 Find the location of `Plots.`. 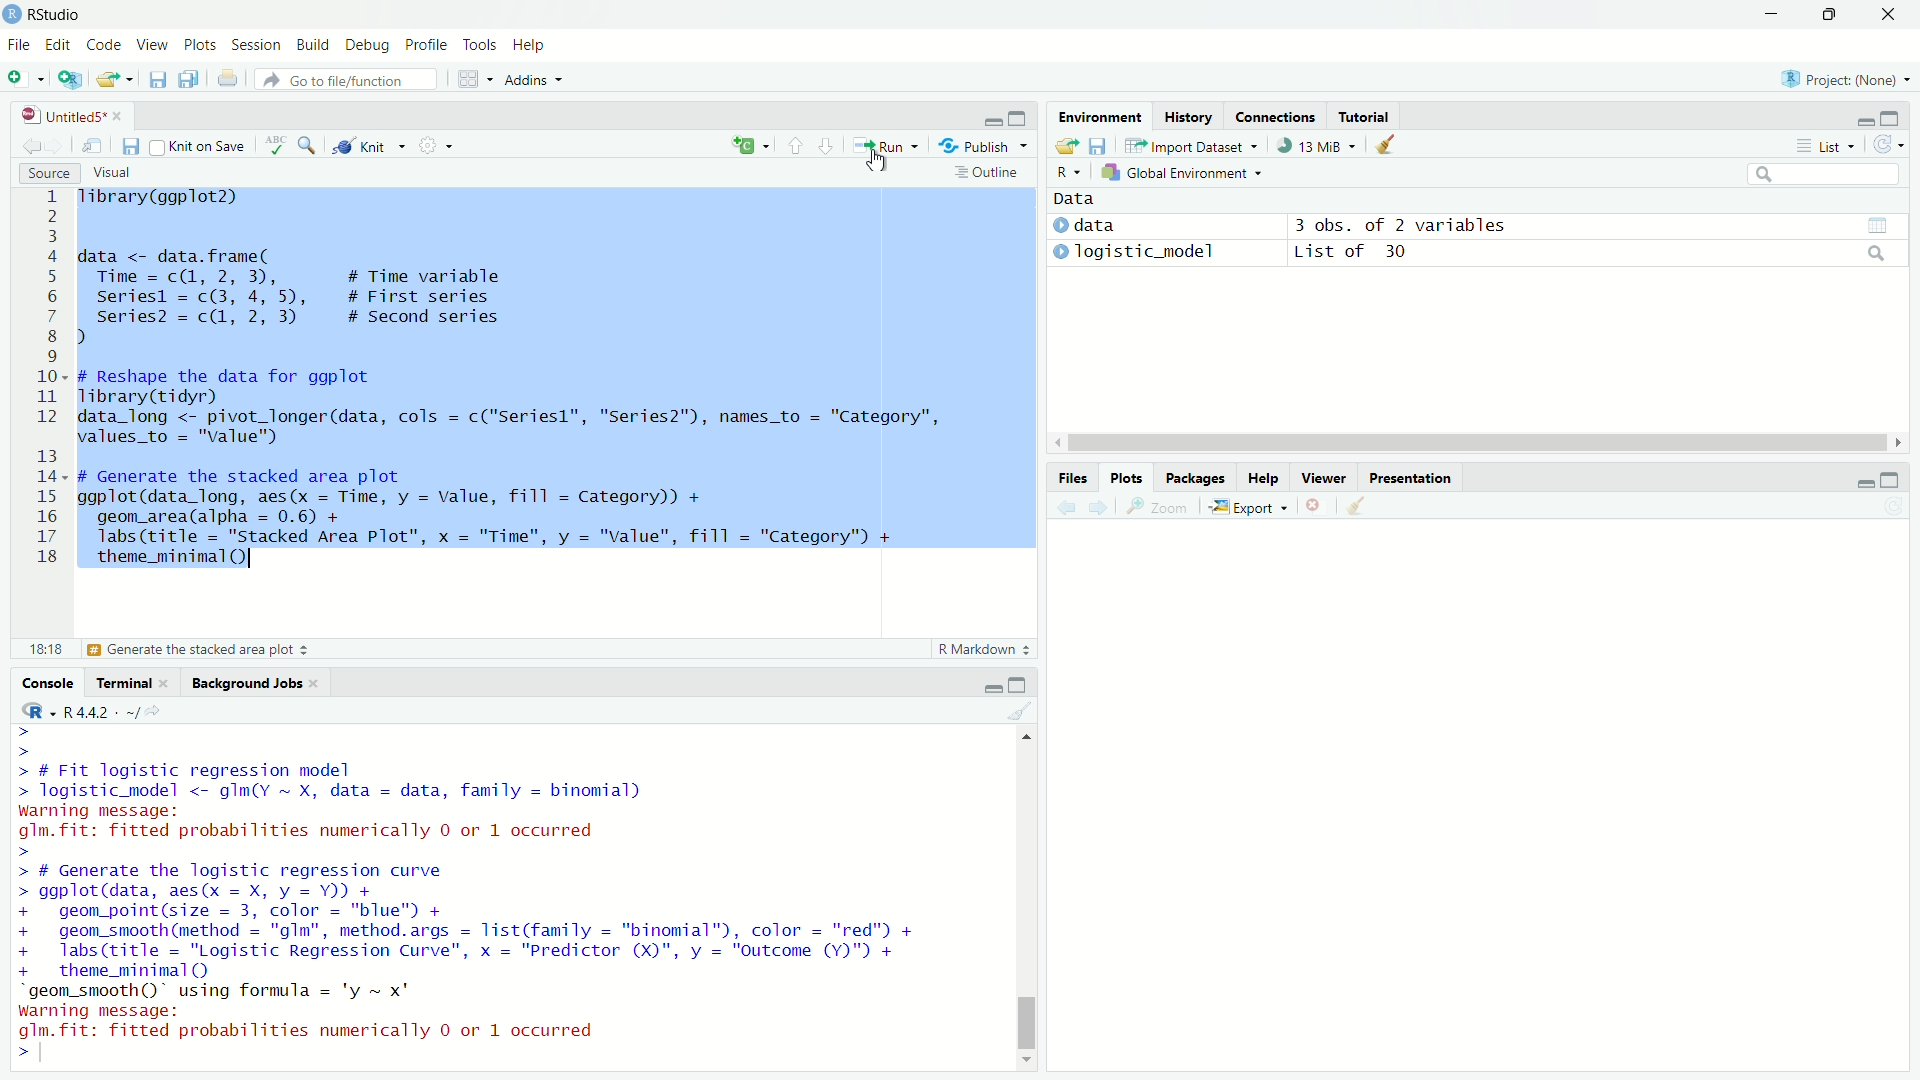

Plots. is located at coordinates (1126, 478).